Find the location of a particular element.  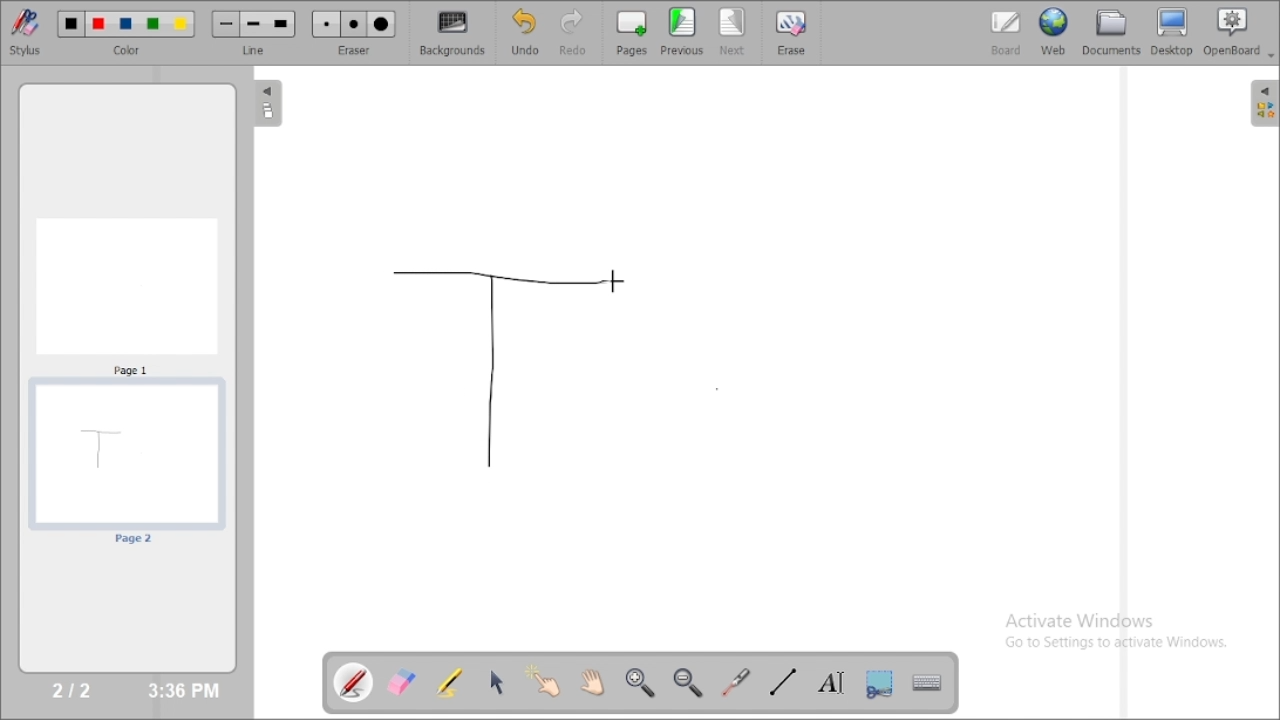

3:36 PM is located at coordinates (182, 691).